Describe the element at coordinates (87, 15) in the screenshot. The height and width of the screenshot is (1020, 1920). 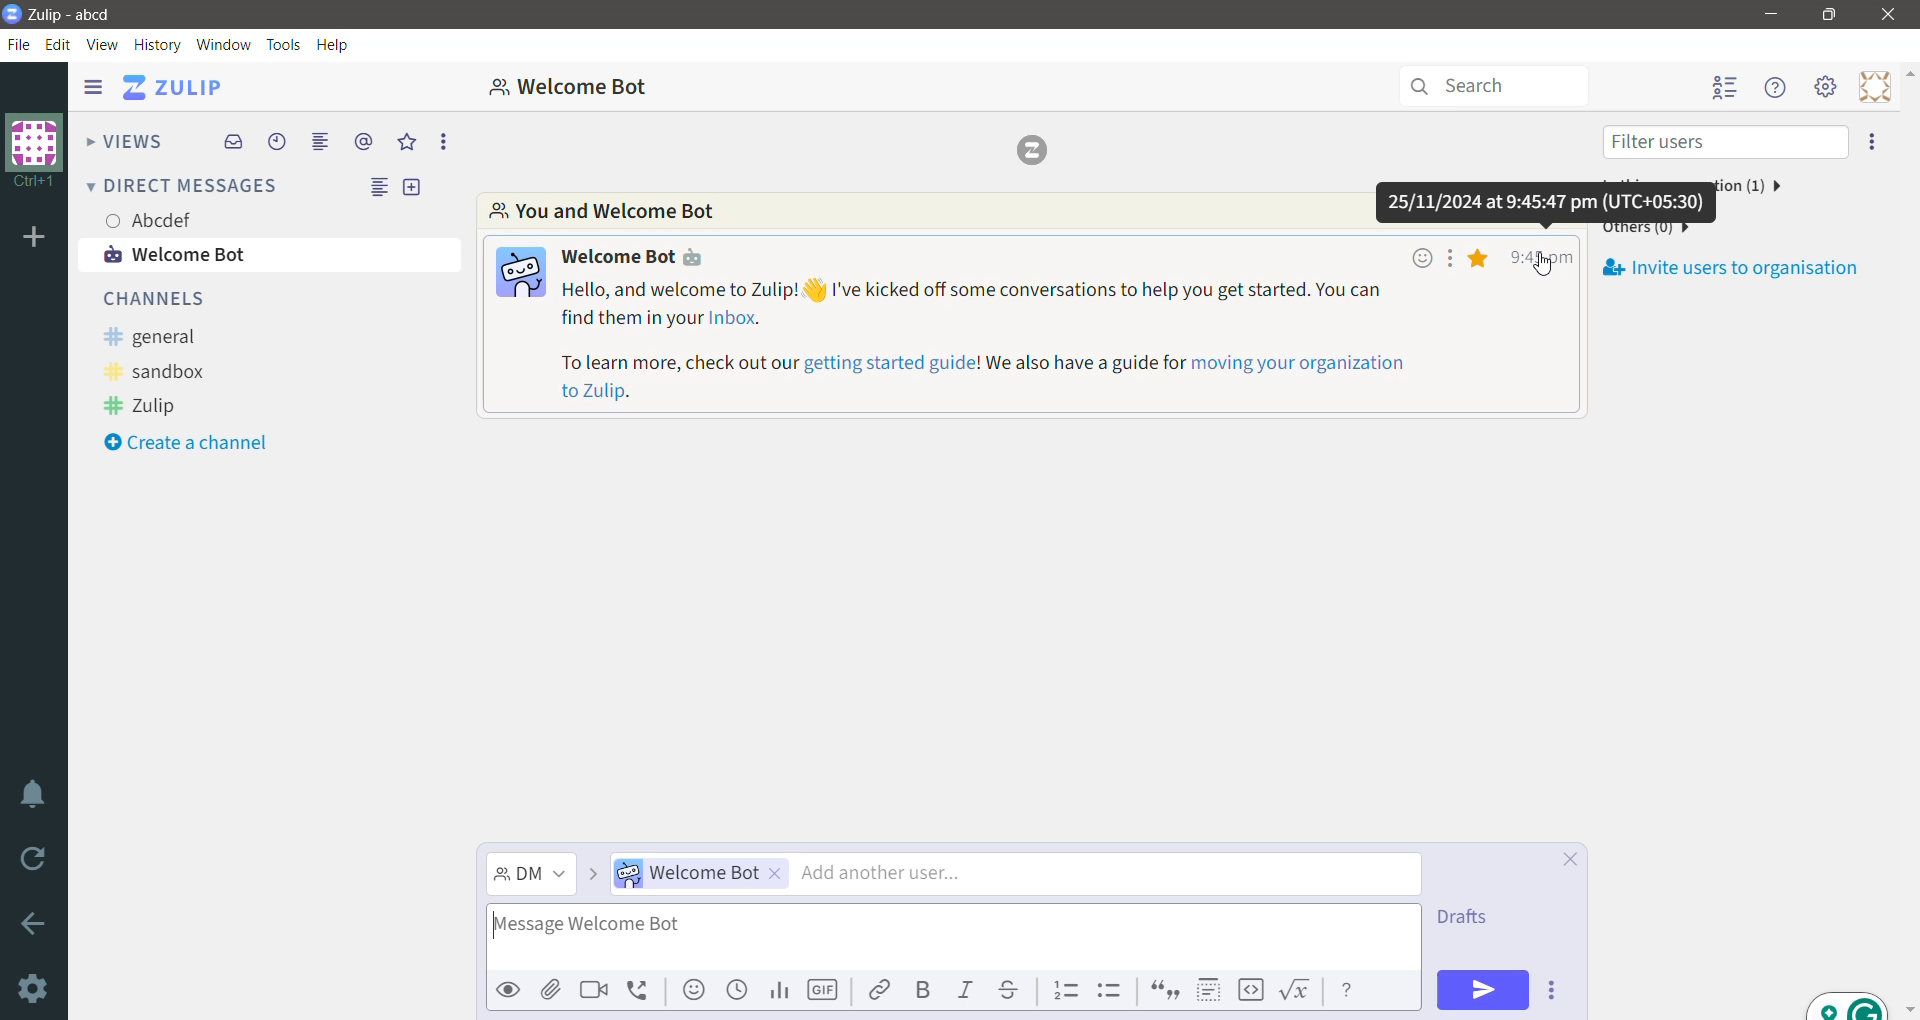
I see `Application Name - Organization Name` at that location.